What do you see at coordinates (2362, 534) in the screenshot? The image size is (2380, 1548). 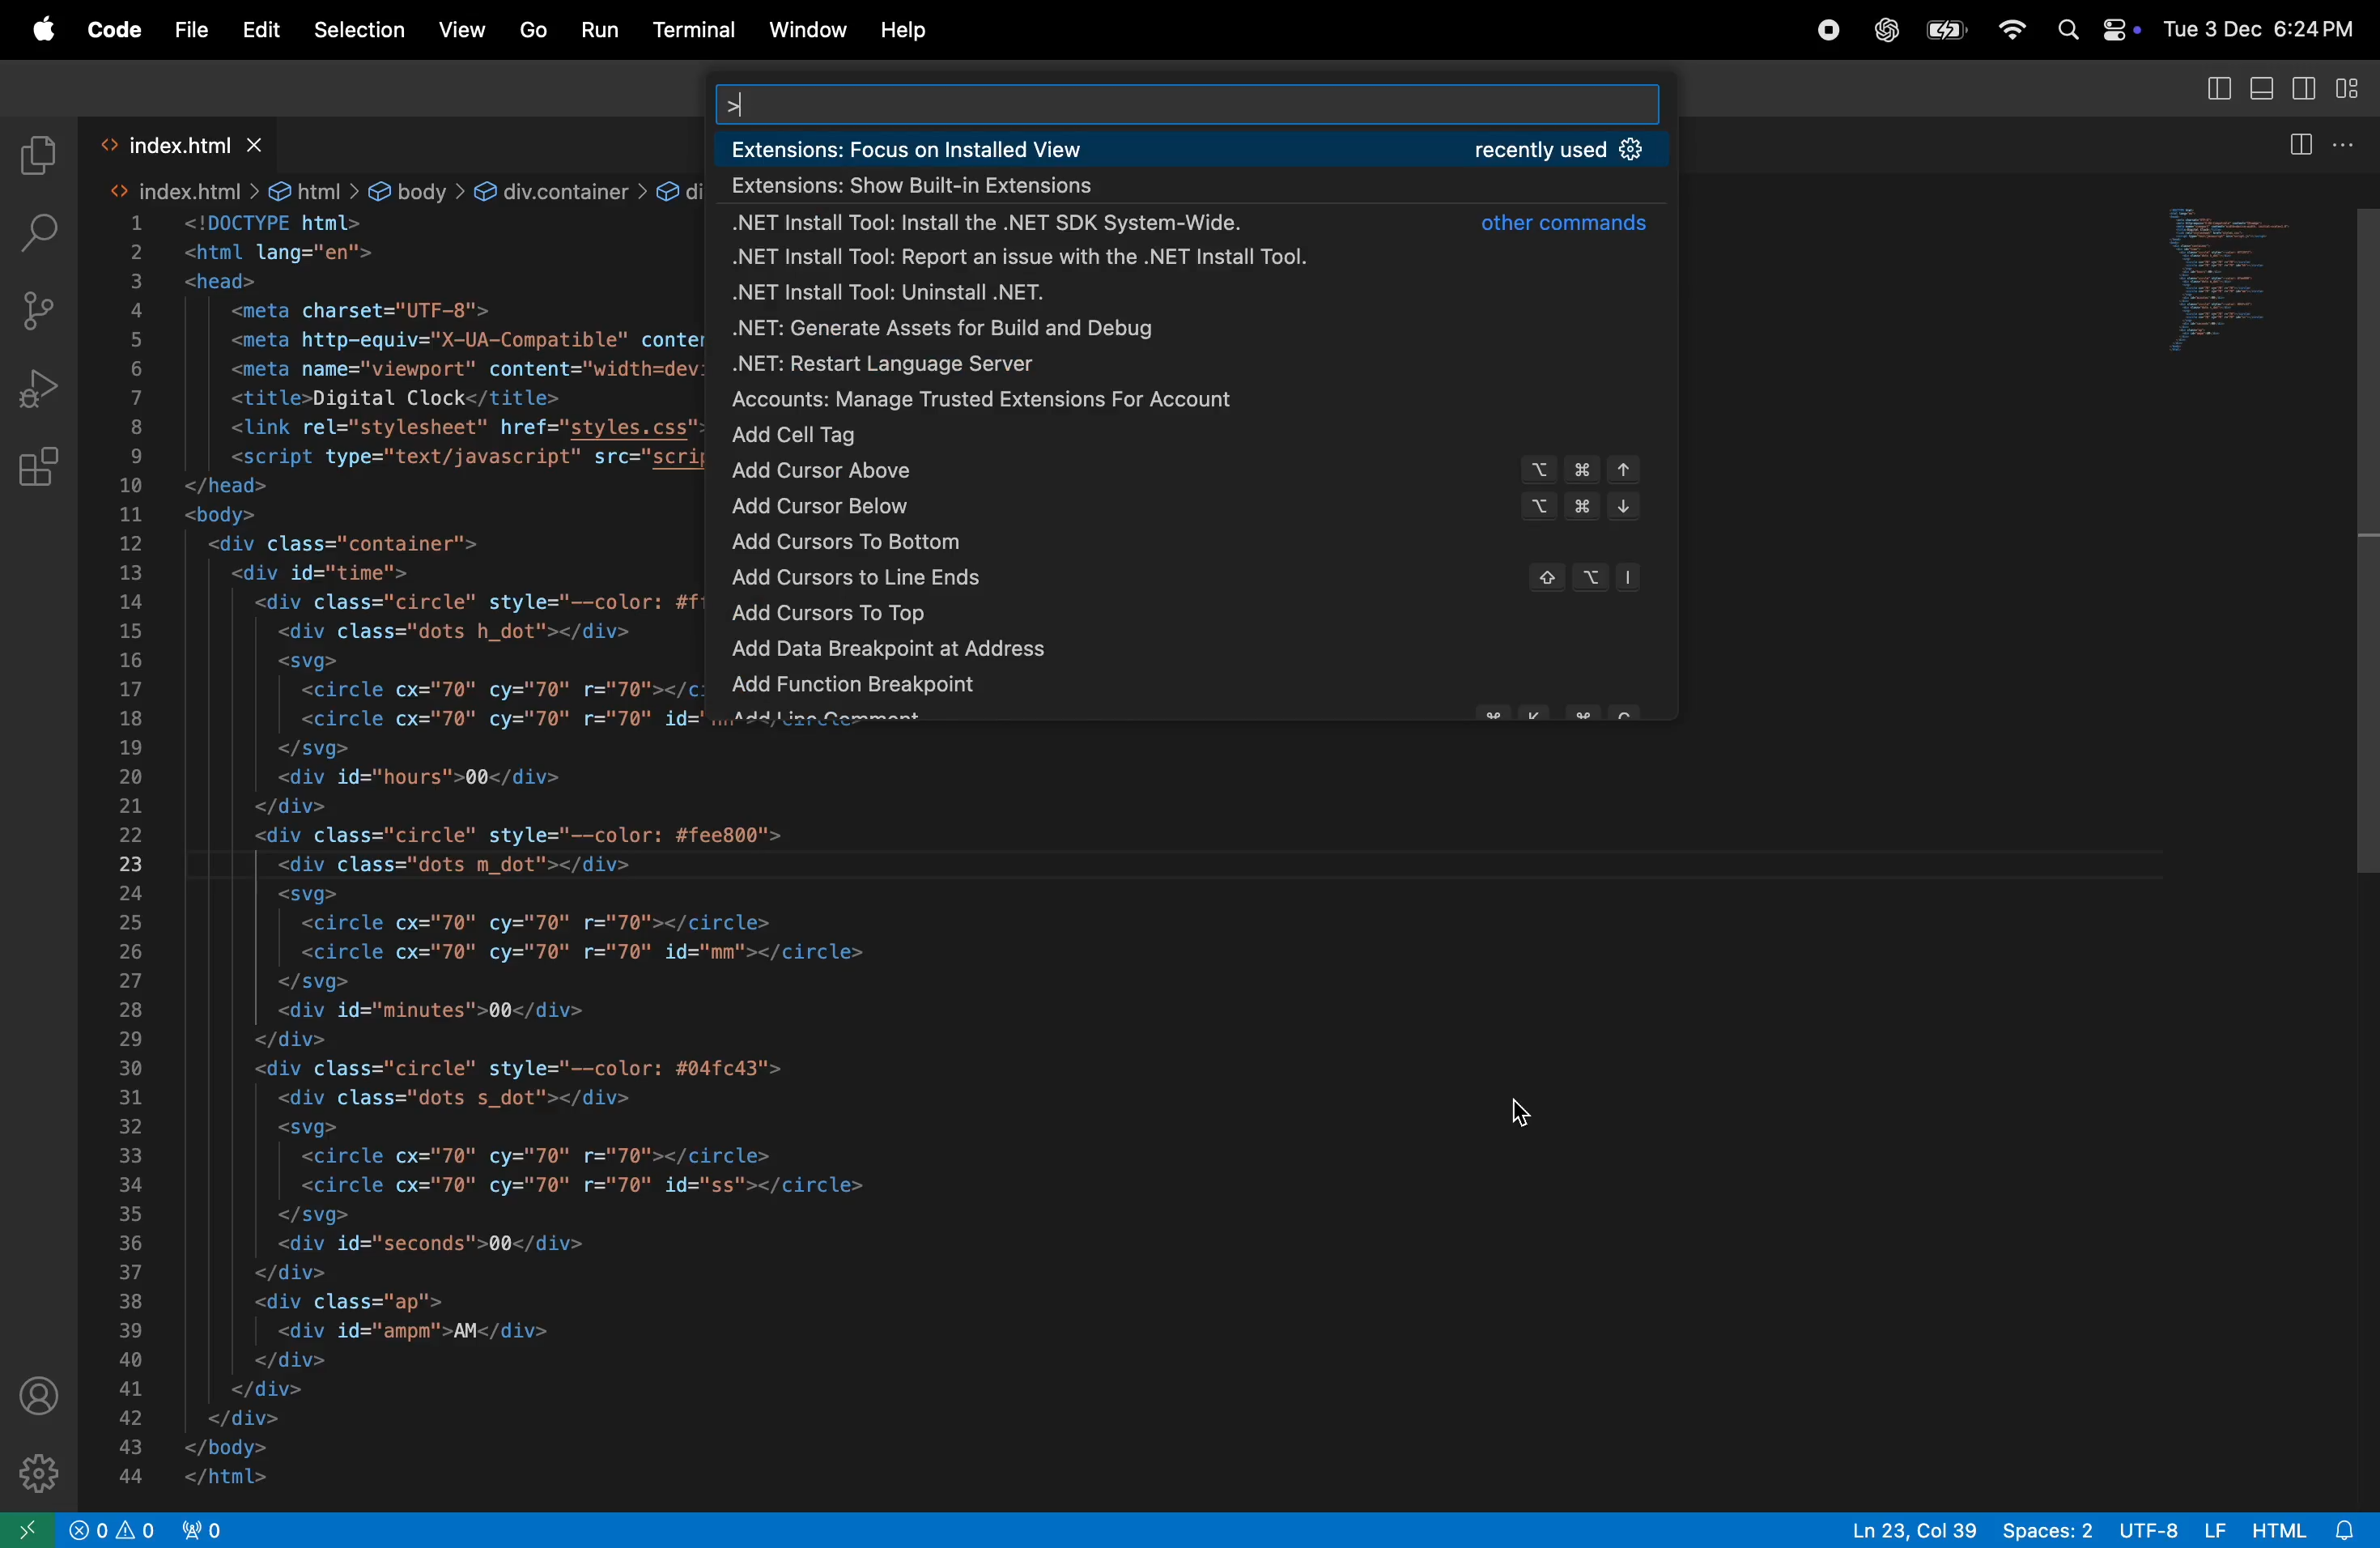 I see `vertical scroll bar` at bounding box center [2362, 534].